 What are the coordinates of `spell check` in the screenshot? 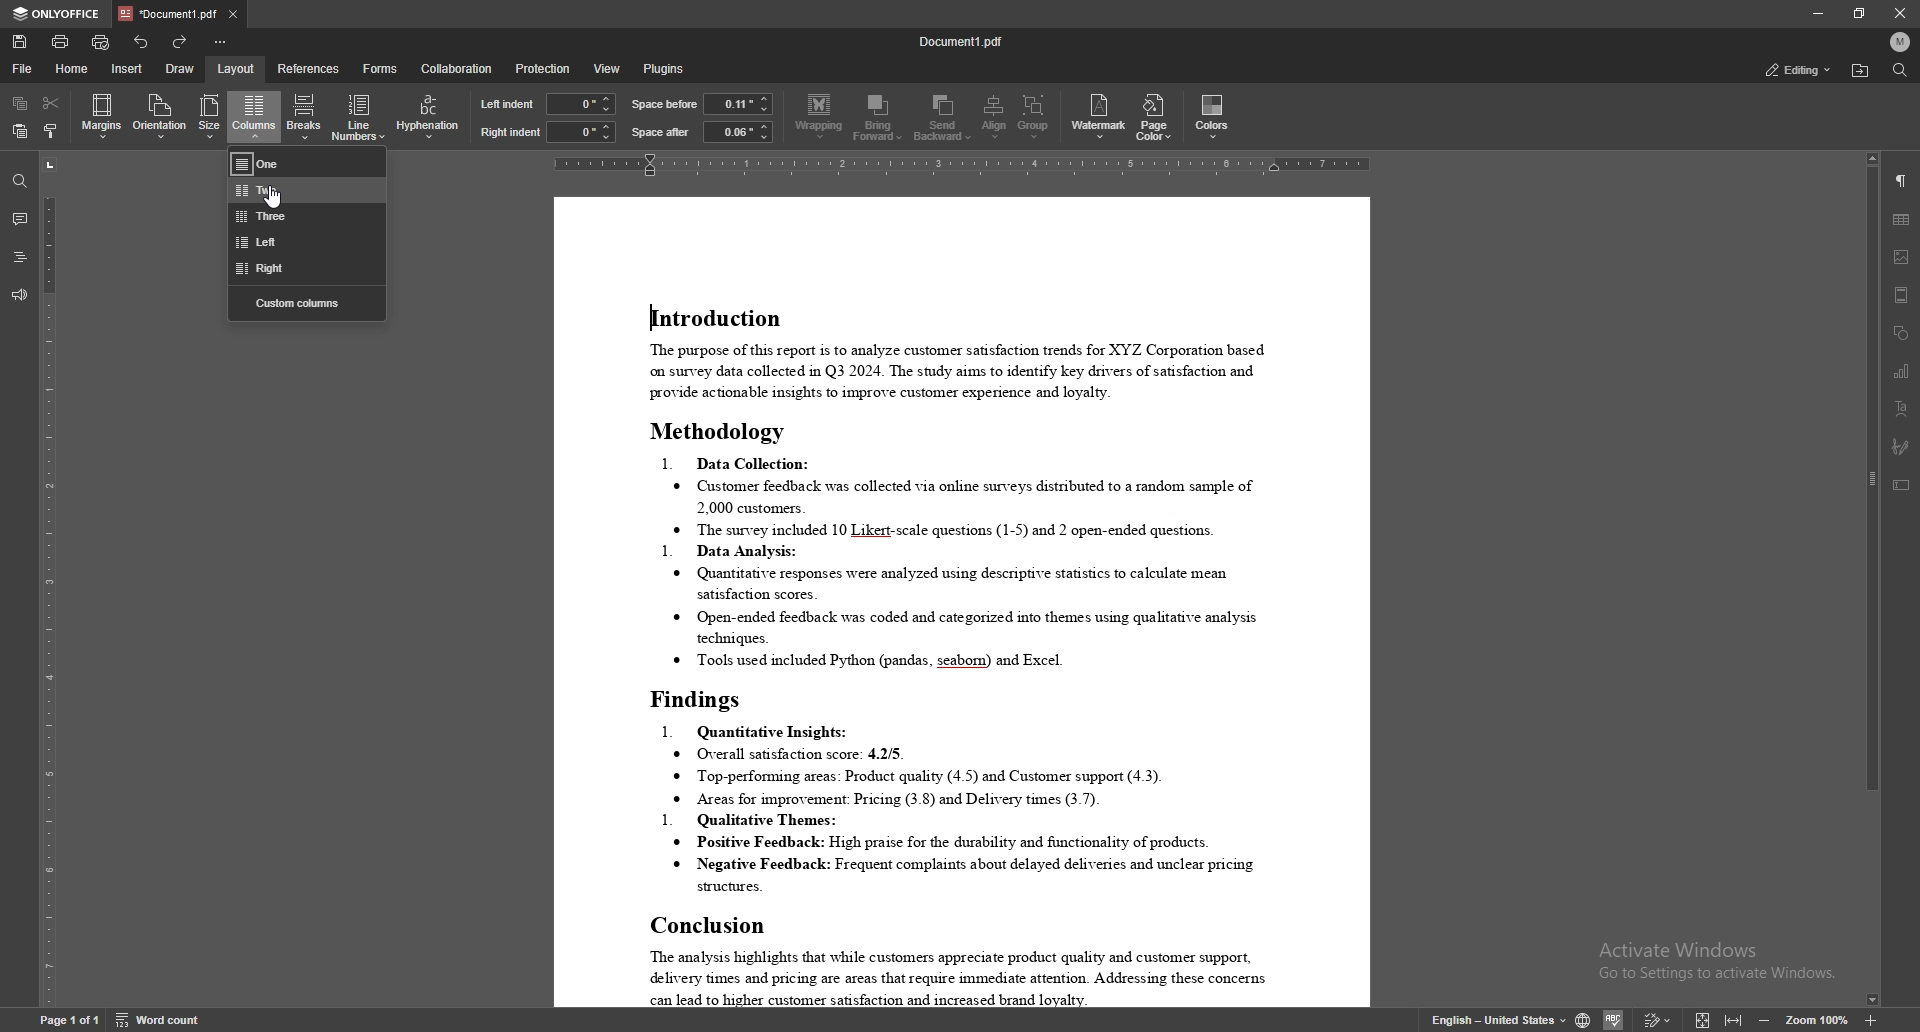 It's located at (1616, 1019).